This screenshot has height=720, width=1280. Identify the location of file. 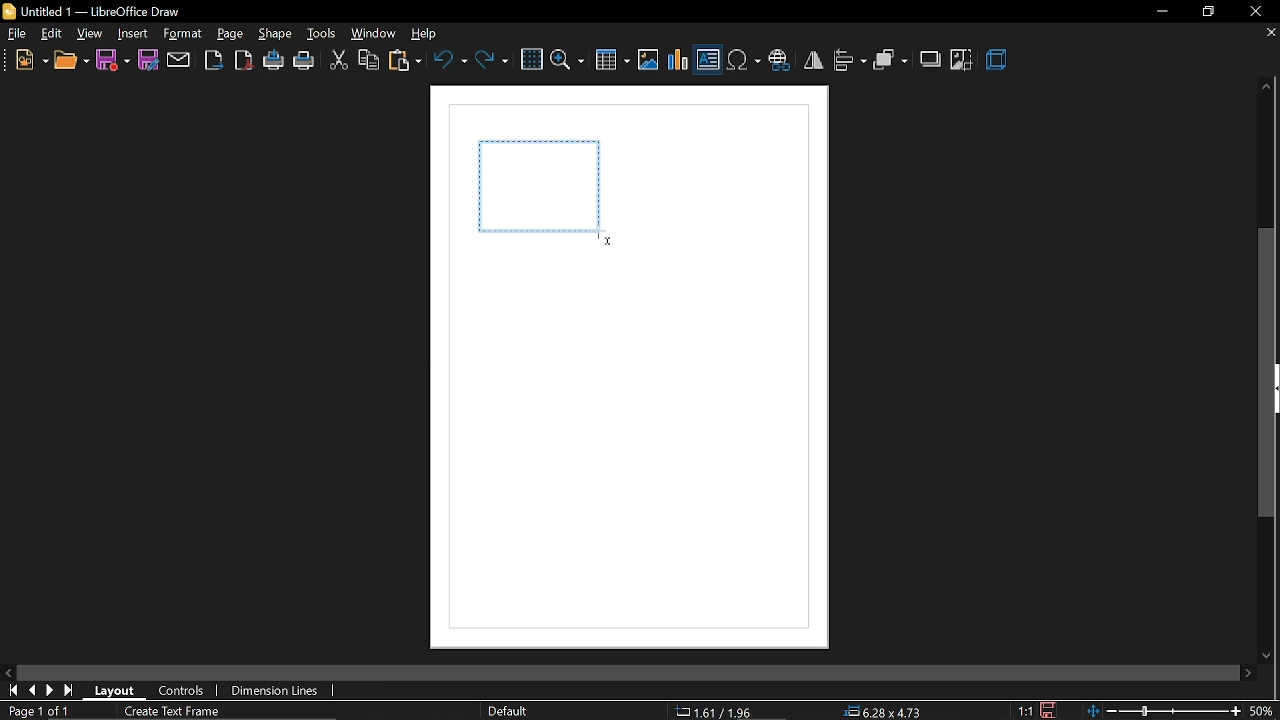
(18, 36).